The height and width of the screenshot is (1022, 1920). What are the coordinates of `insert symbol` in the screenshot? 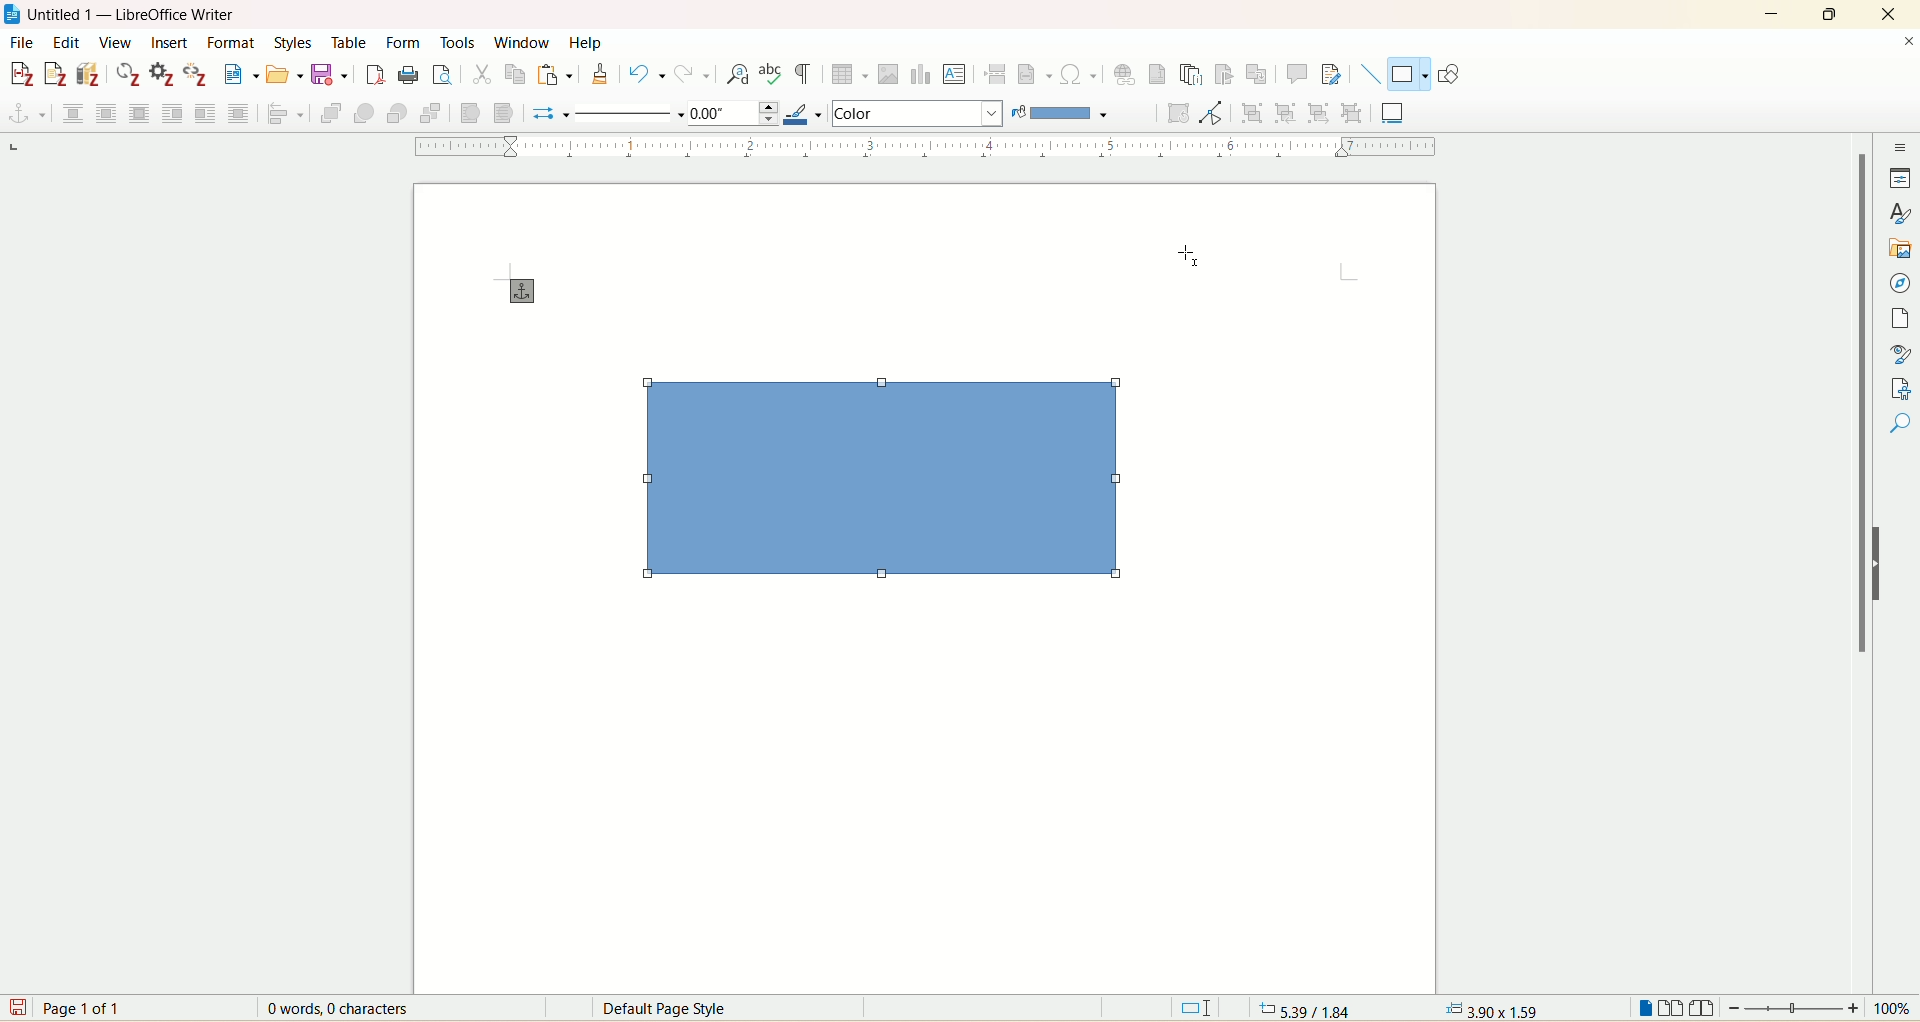 It's located at (1078, 74).